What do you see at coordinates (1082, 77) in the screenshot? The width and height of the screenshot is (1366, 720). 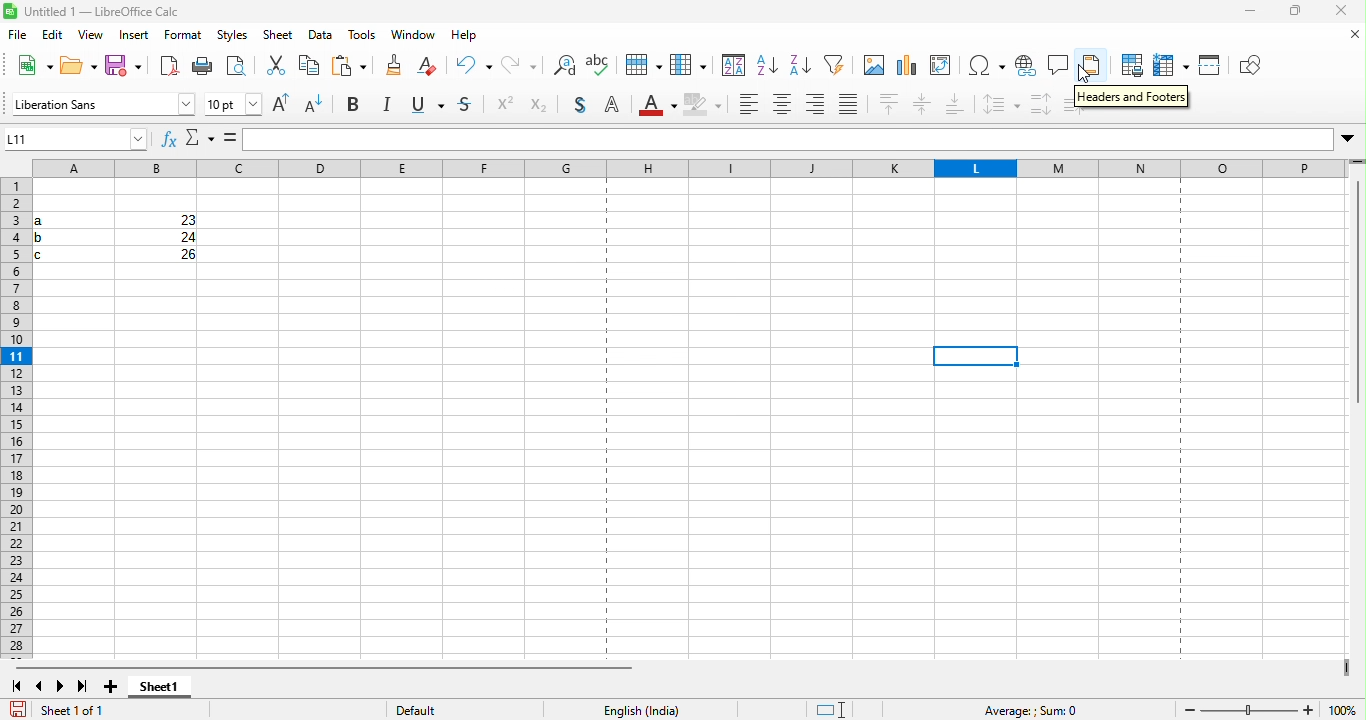 I see `cursor` at bounding box center [1082, 77].